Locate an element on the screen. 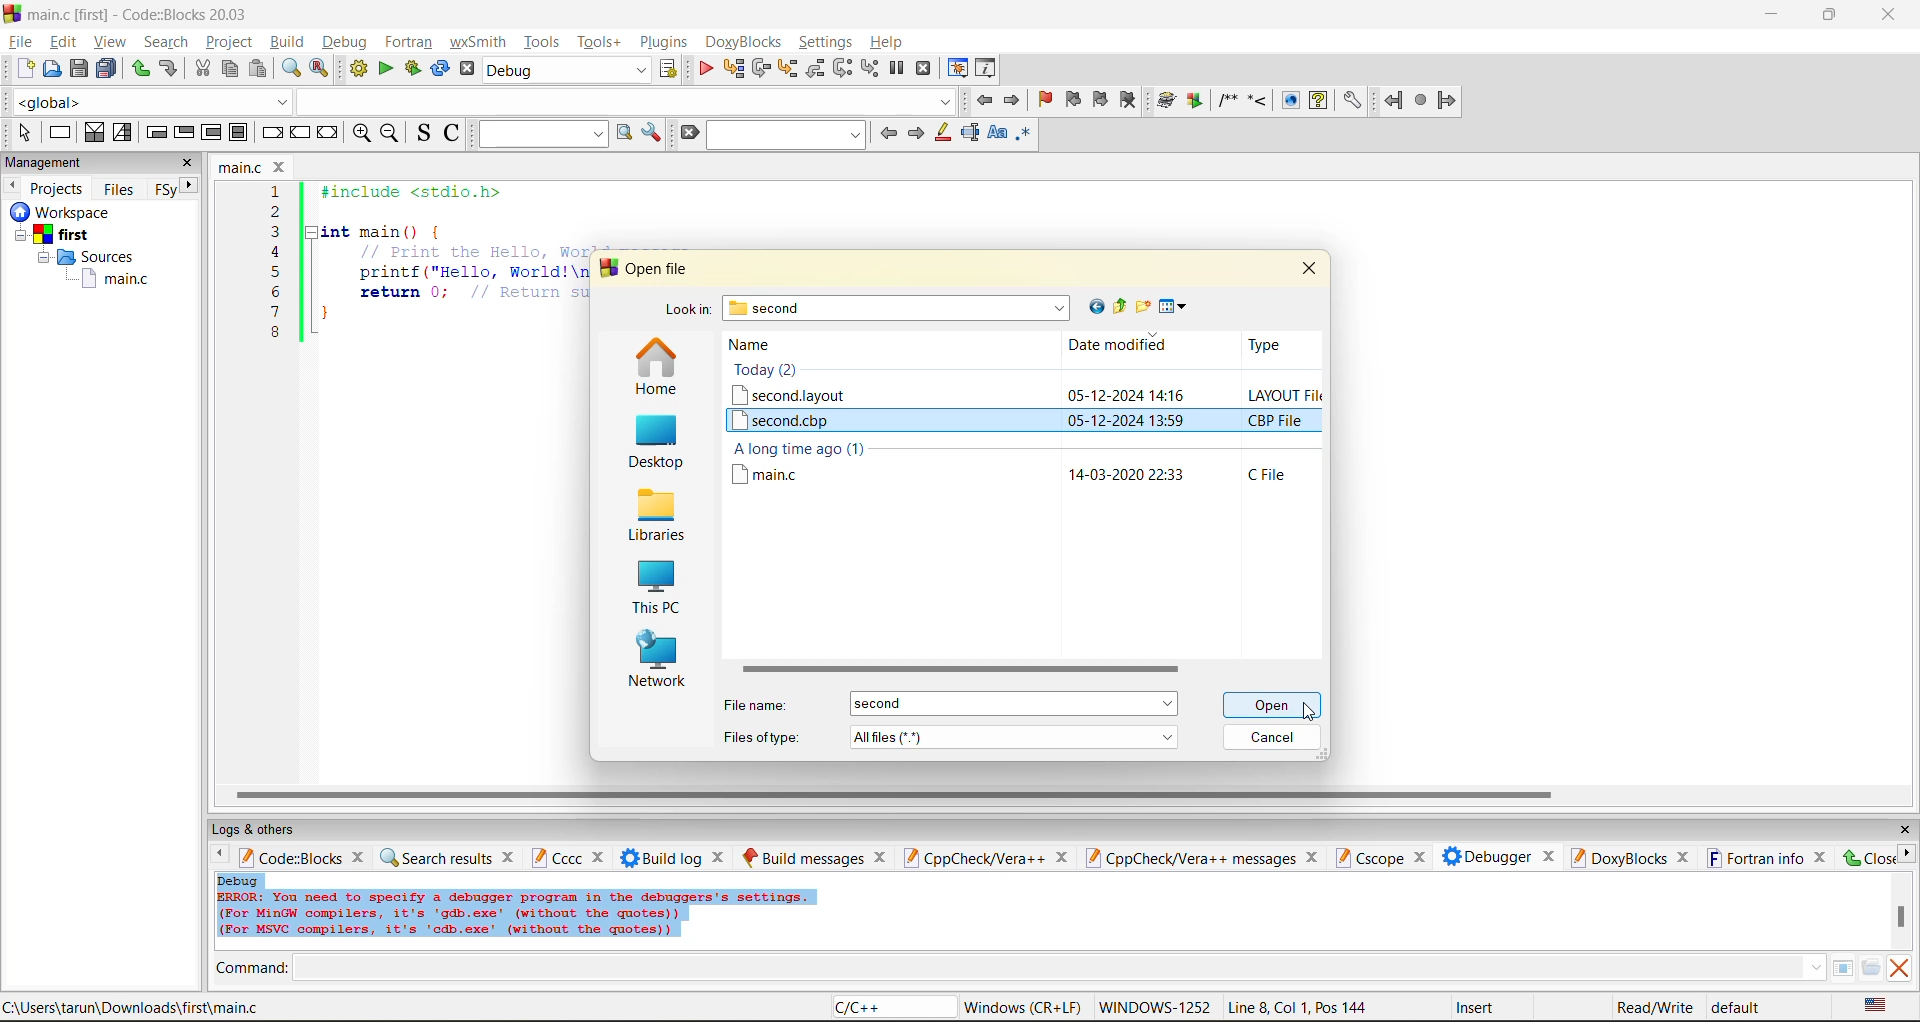 The width and height of the screenshot is (1920, 1022). type is located at coordinates (1262, 344).